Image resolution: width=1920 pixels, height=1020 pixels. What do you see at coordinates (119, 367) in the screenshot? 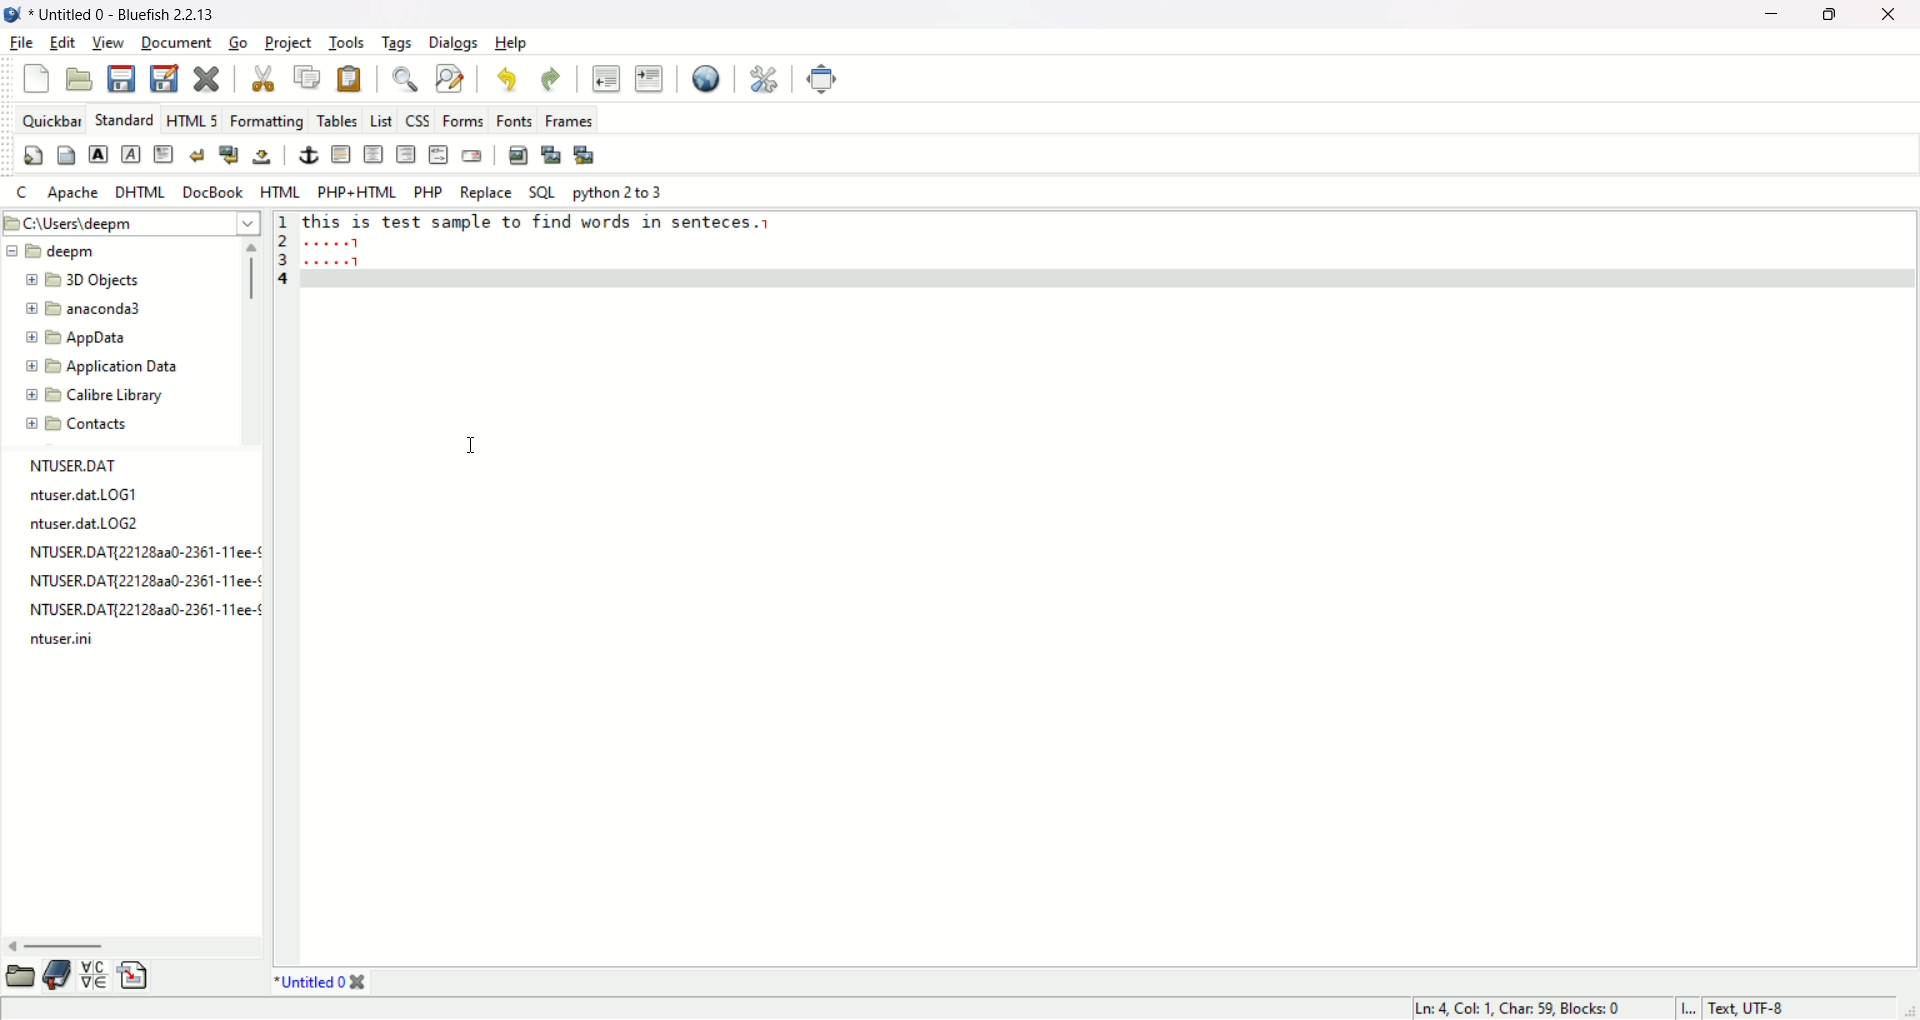
I see `Application Data` at bounding box center [119, 367].